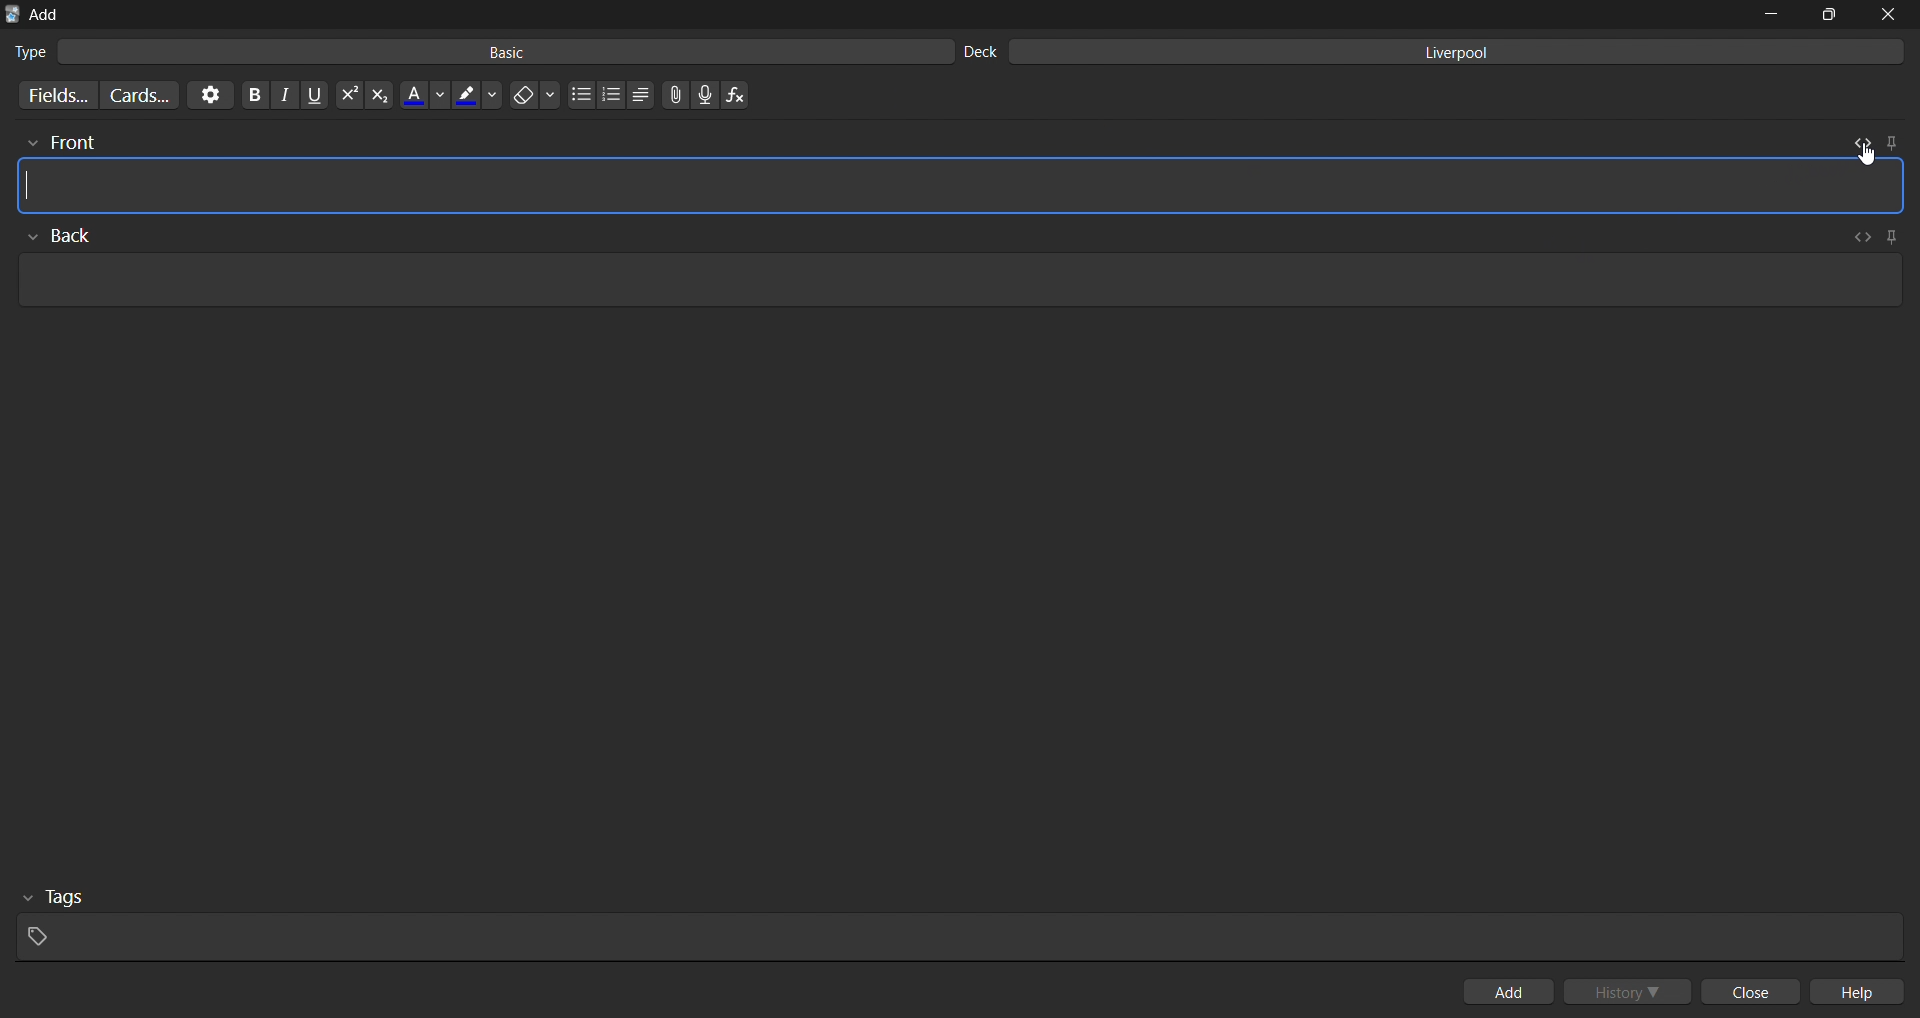 The image size is (1920, 1018). I want to click on close, so click(1756, 993).